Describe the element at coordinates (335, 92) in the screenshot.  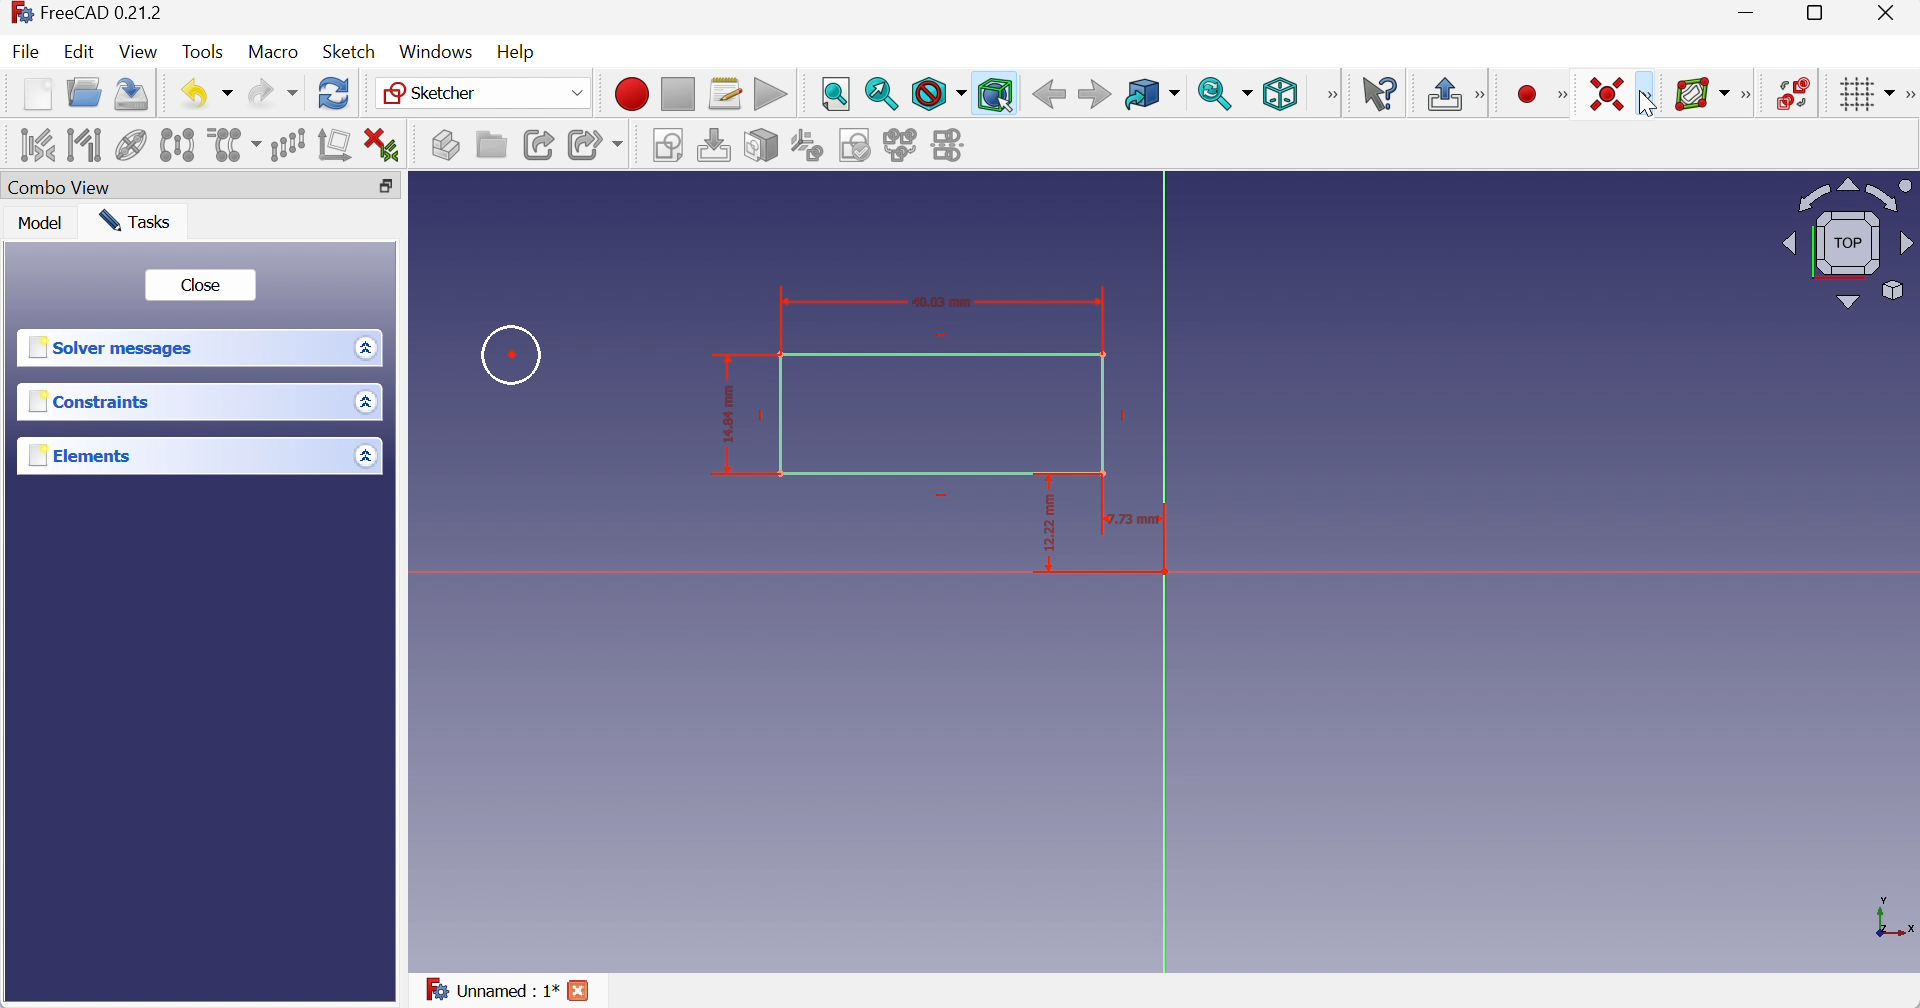
I see `Refresh` at that location.